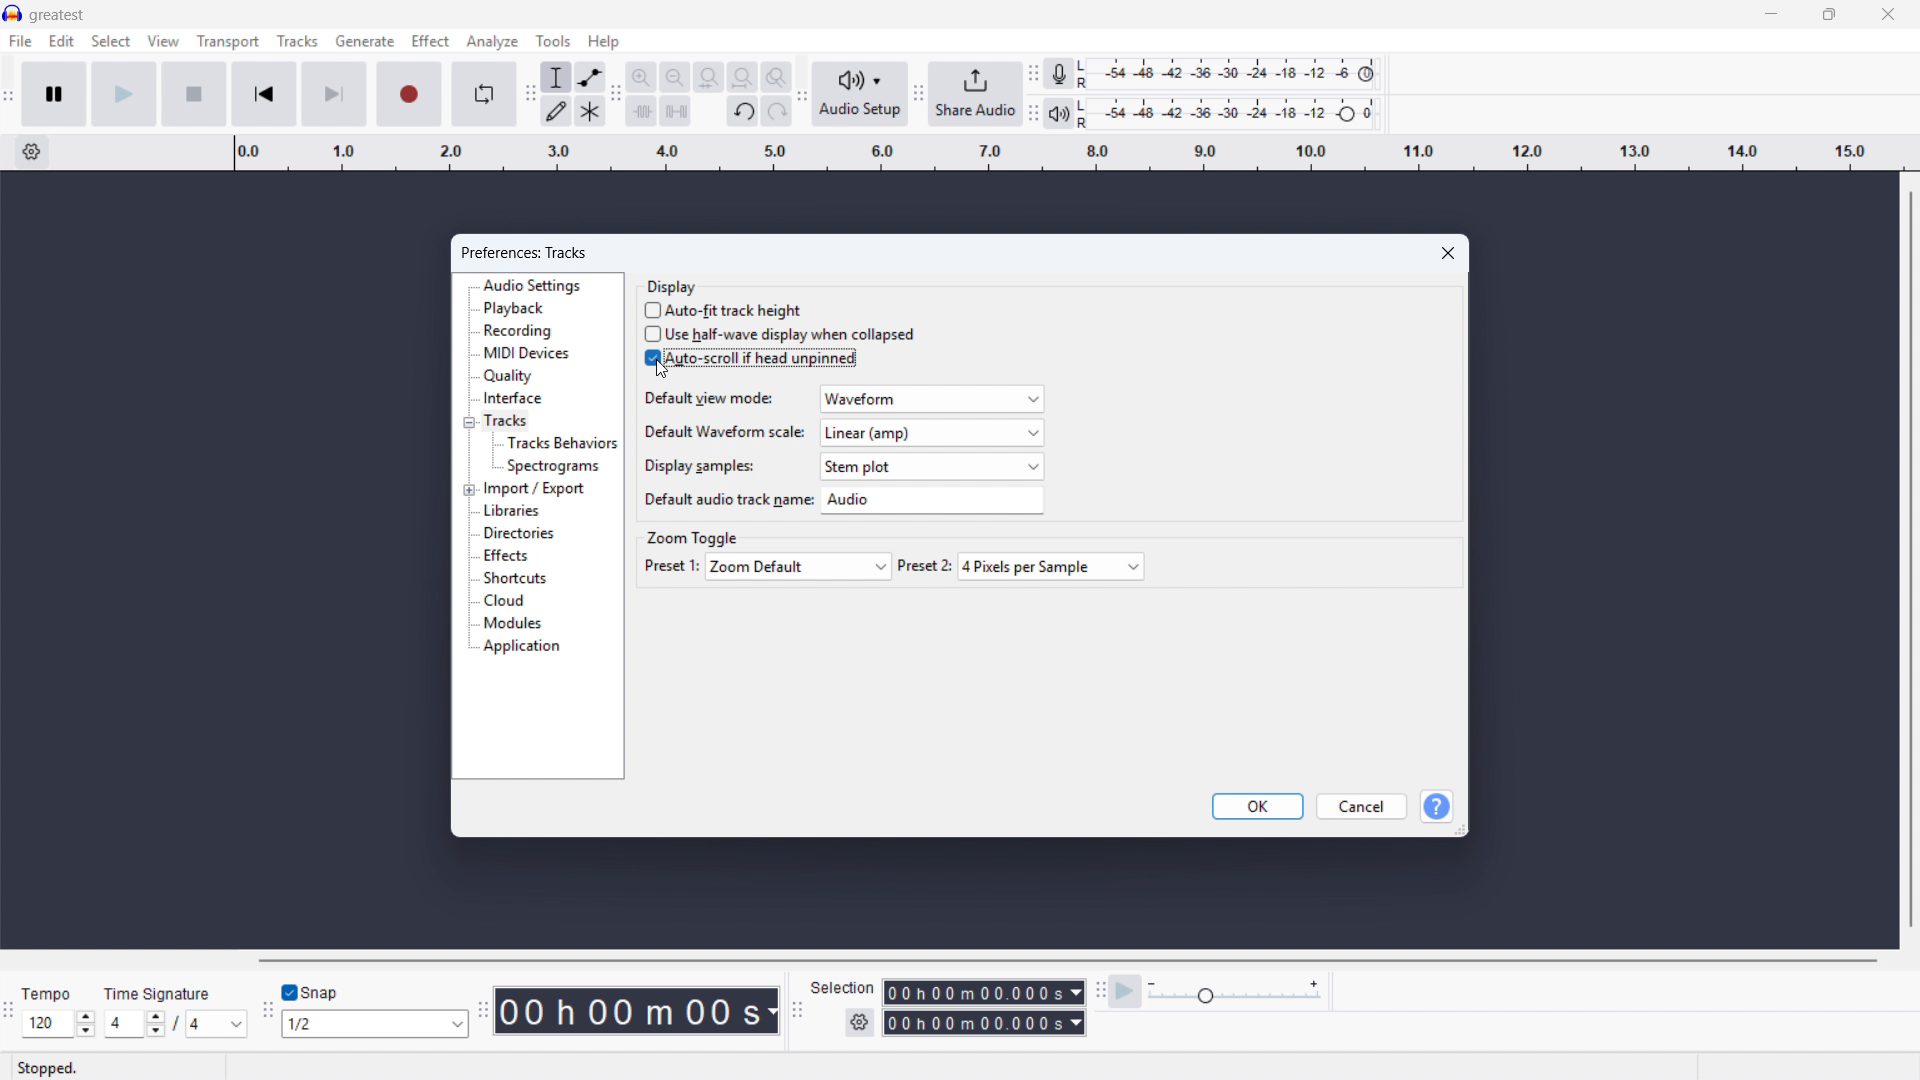 The width and height of the screenshot is (1920, 1080). What do you see at coordinates (375, 1023) in the screenshot?
I see `Select snapping ` at bounding box center [375, 1023].